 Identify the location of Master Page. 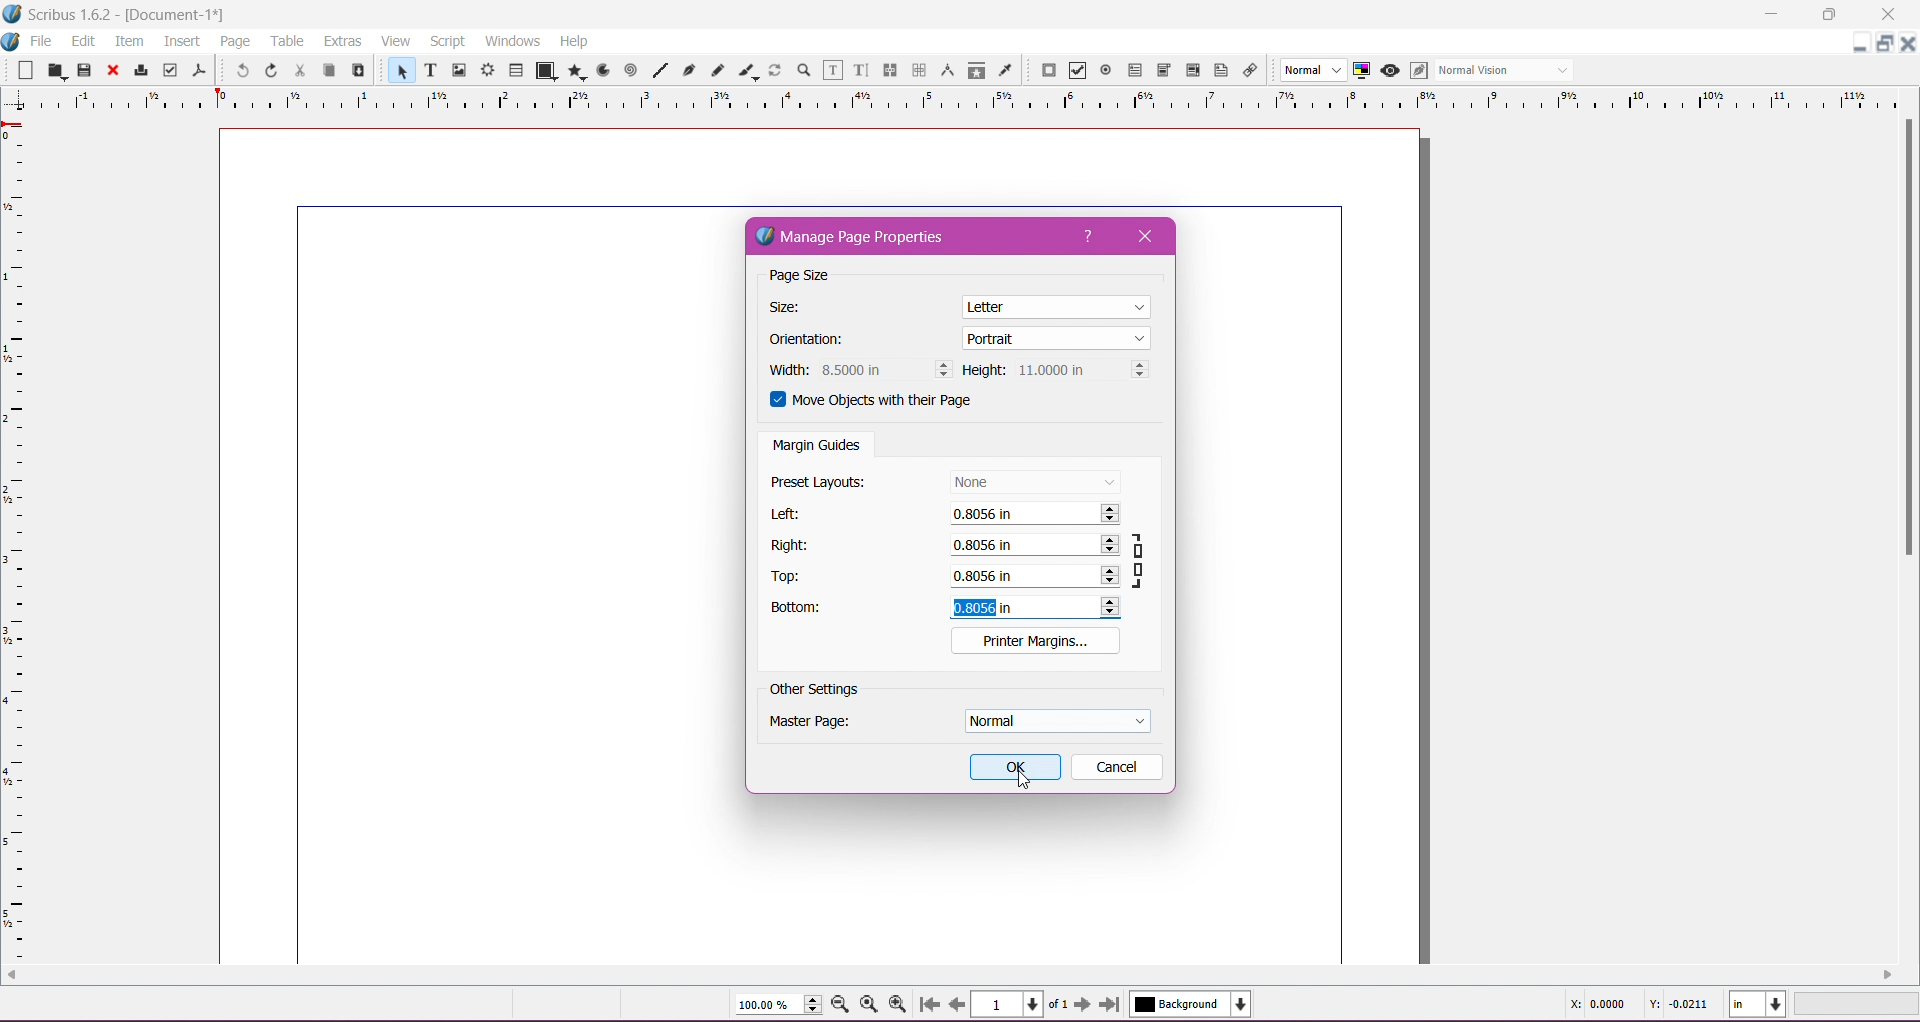
(823, 725).